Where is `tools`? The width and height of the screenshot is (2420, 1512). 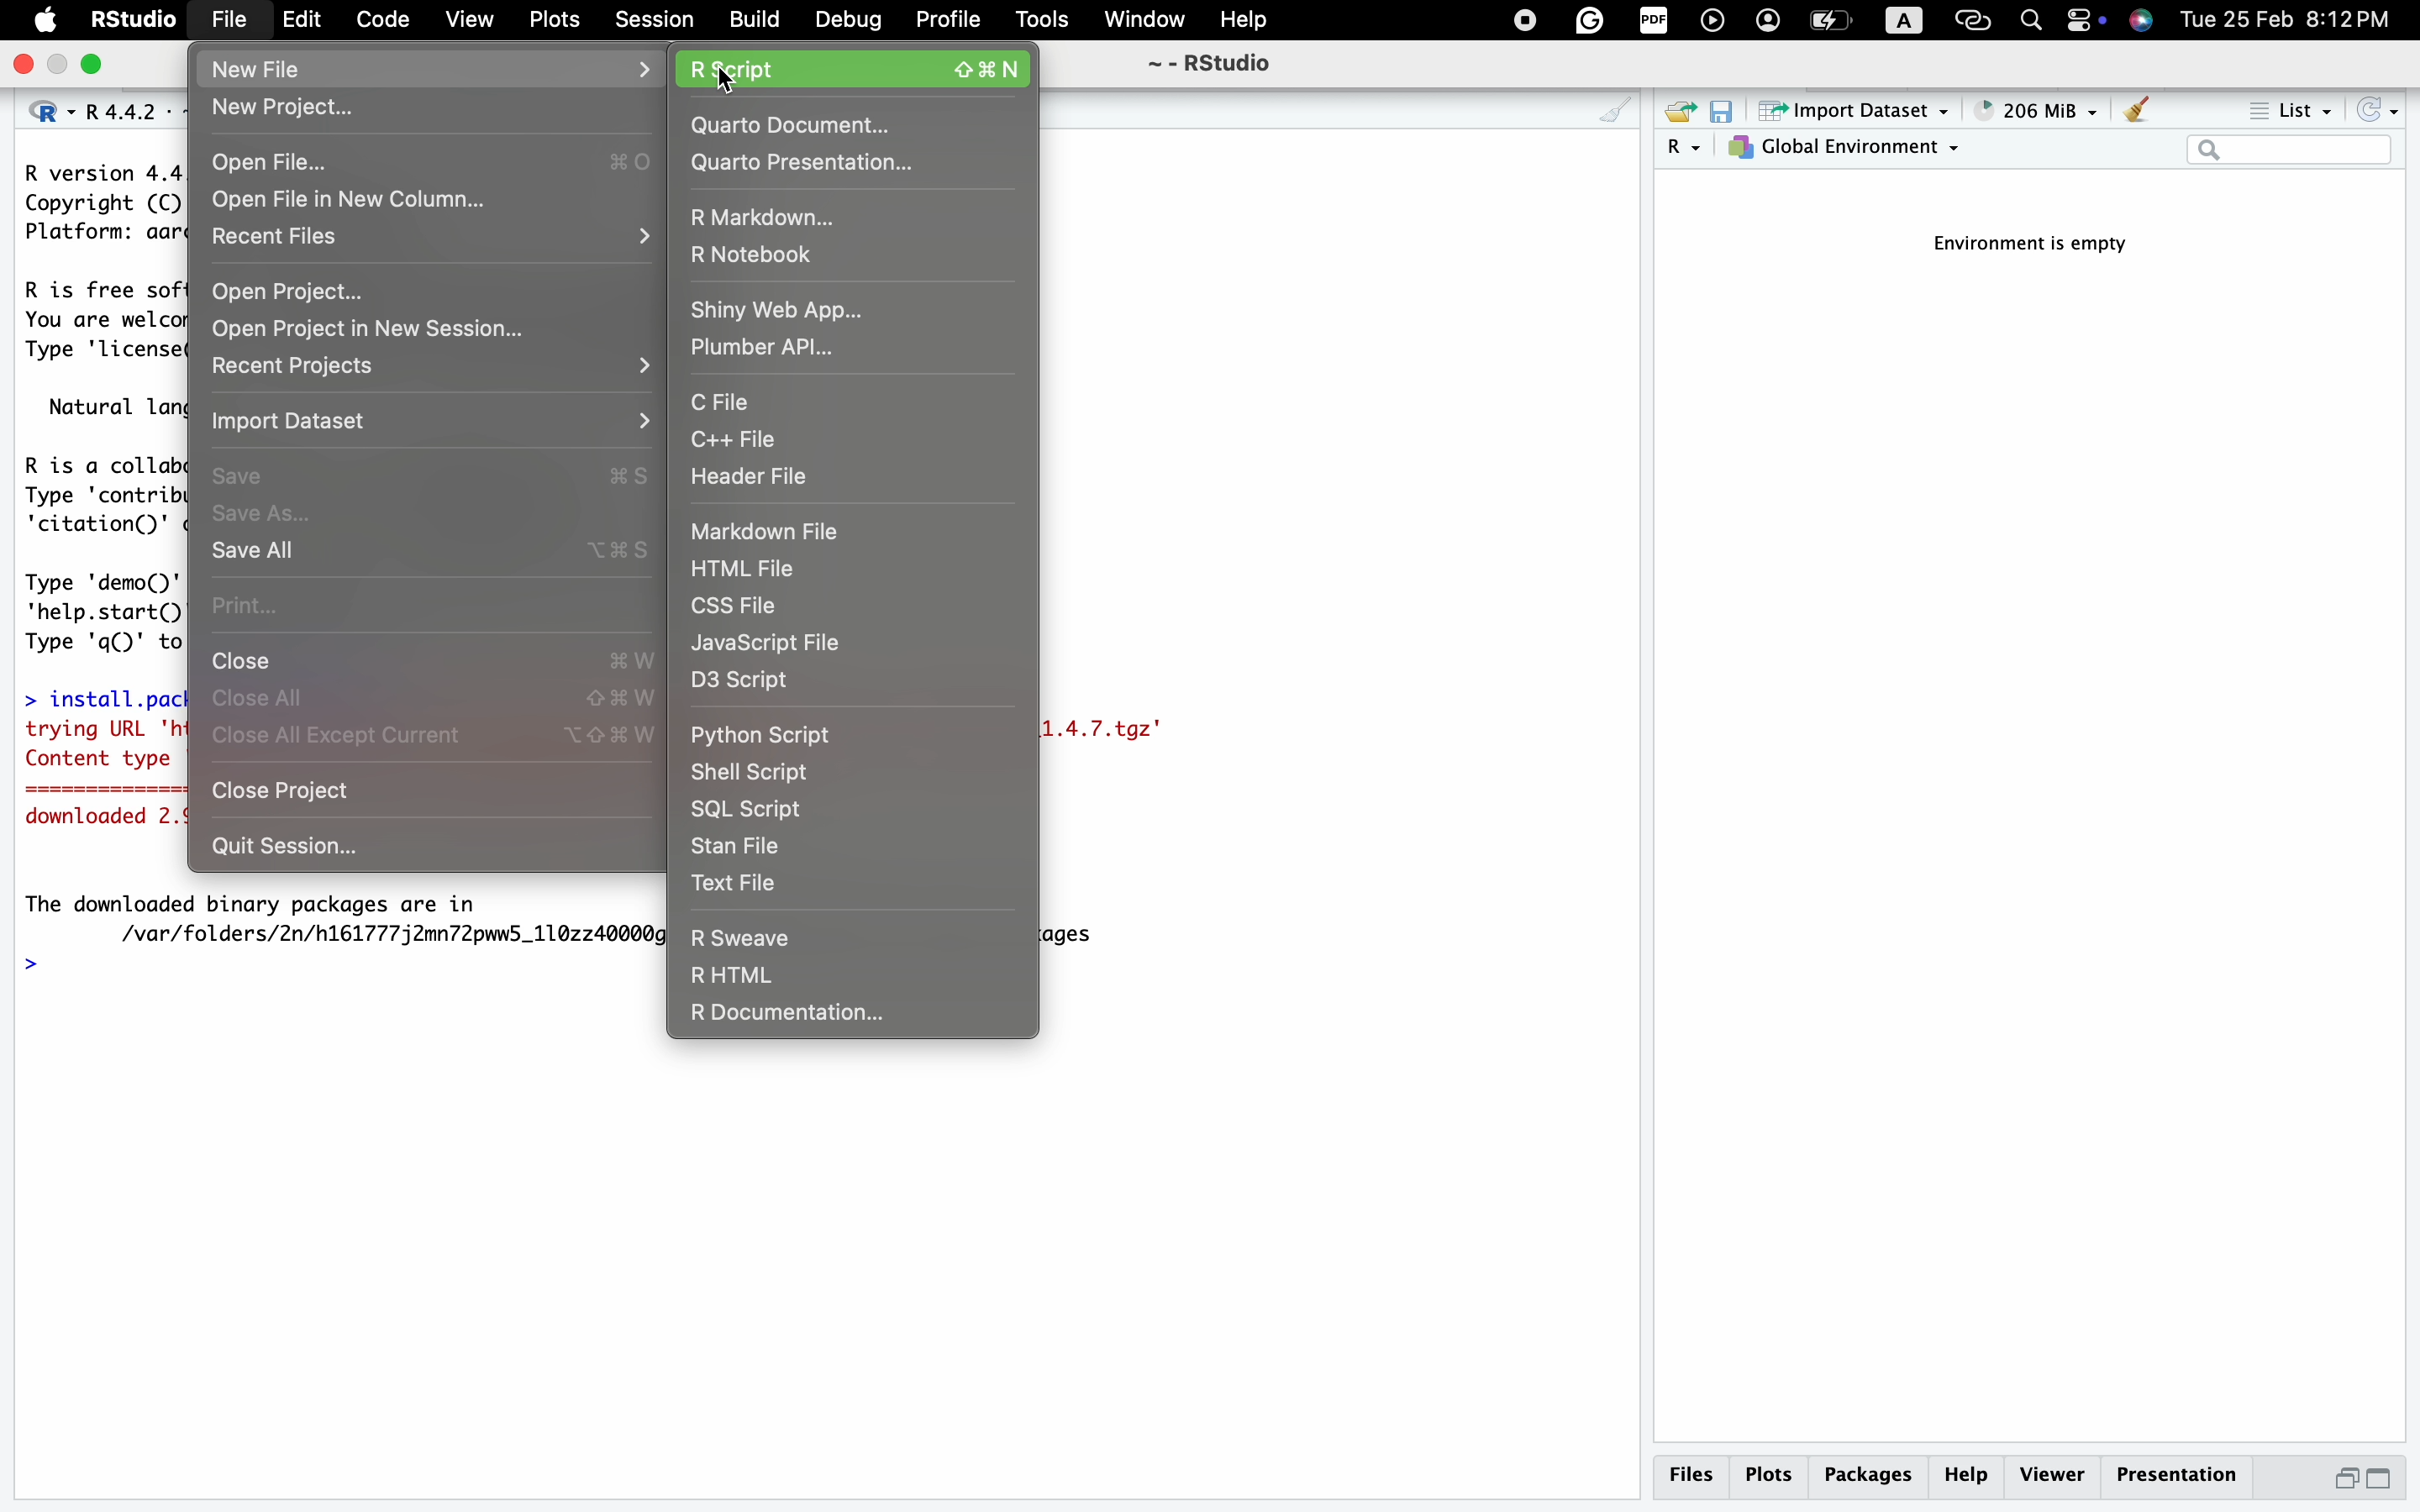 tools is located at coordinates (1044, 19).